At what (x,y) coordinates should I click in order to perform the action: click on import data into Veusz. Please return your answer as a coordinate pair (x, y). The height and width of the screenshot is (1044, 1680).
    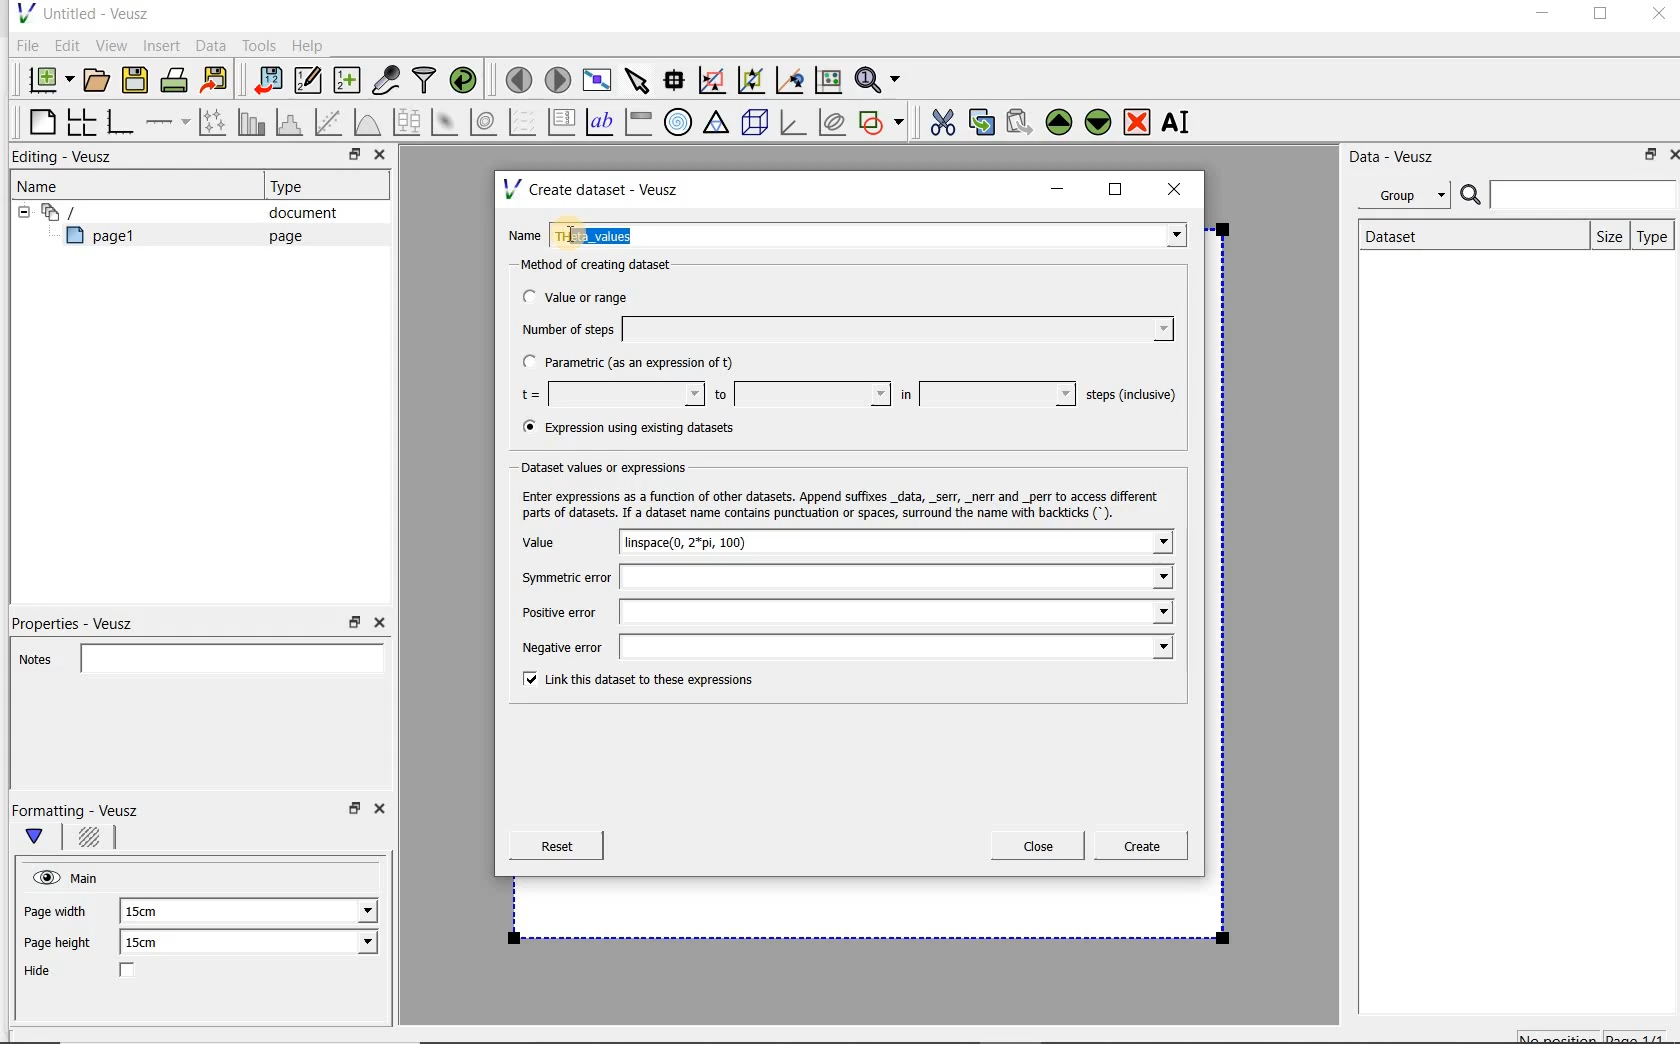
    Looking at the image, I should click on (266, 81).